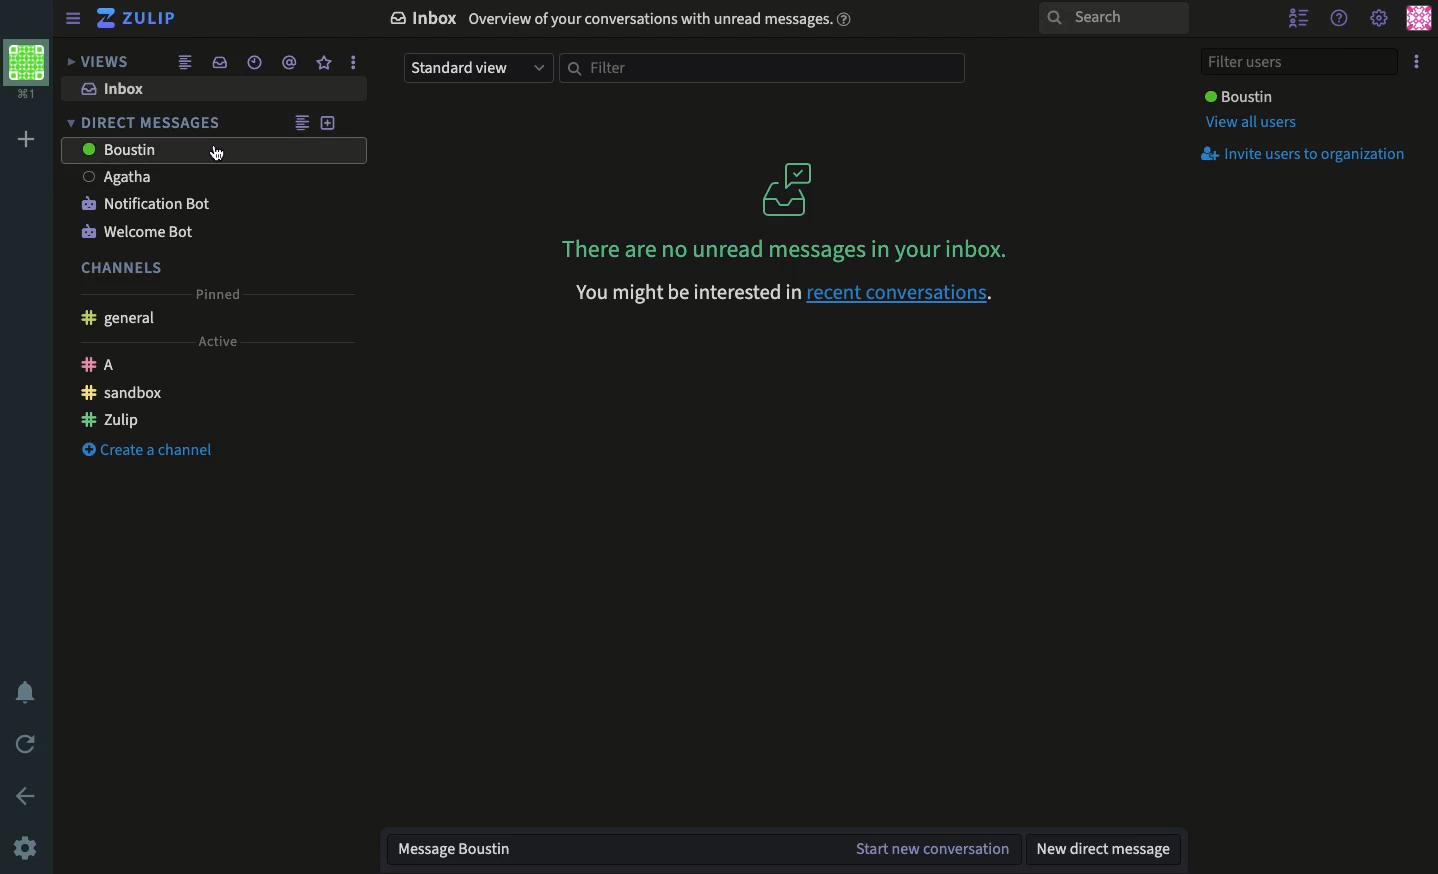  I want to click on Welcome bot, so click(139, 233).